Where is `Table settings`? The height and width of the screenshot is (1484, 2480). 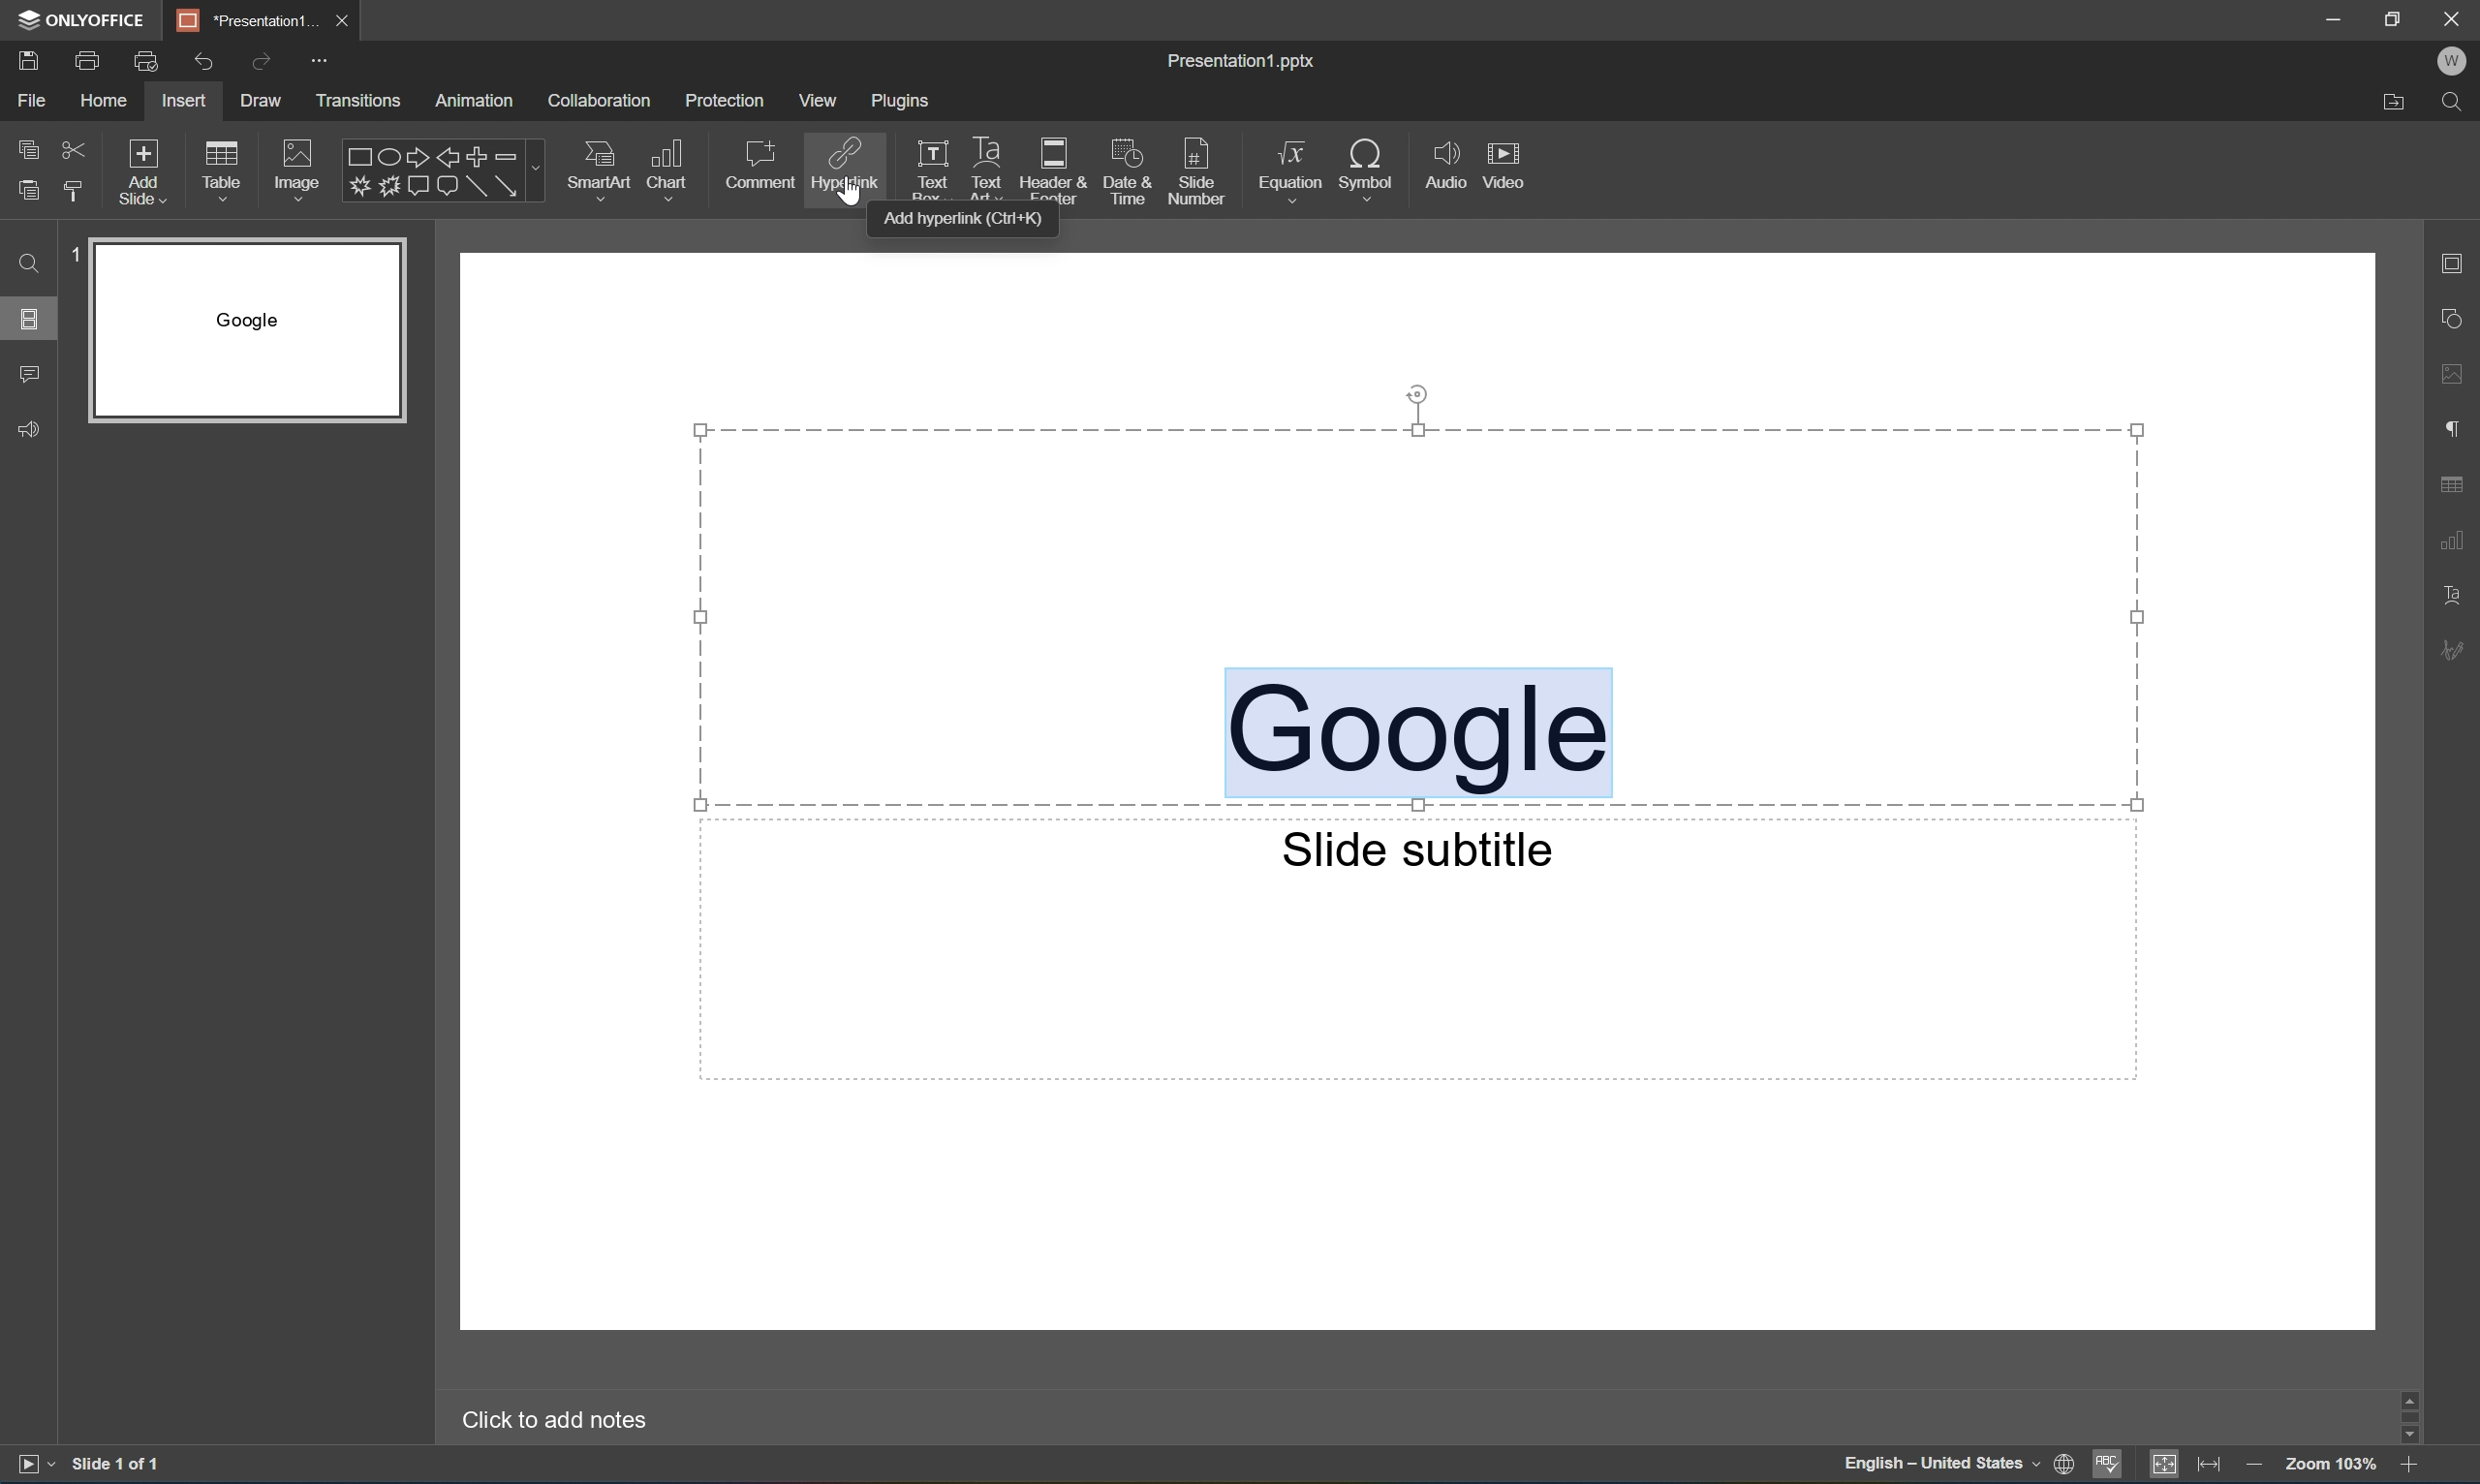 Table settings is located at coordinates (2453, 484).